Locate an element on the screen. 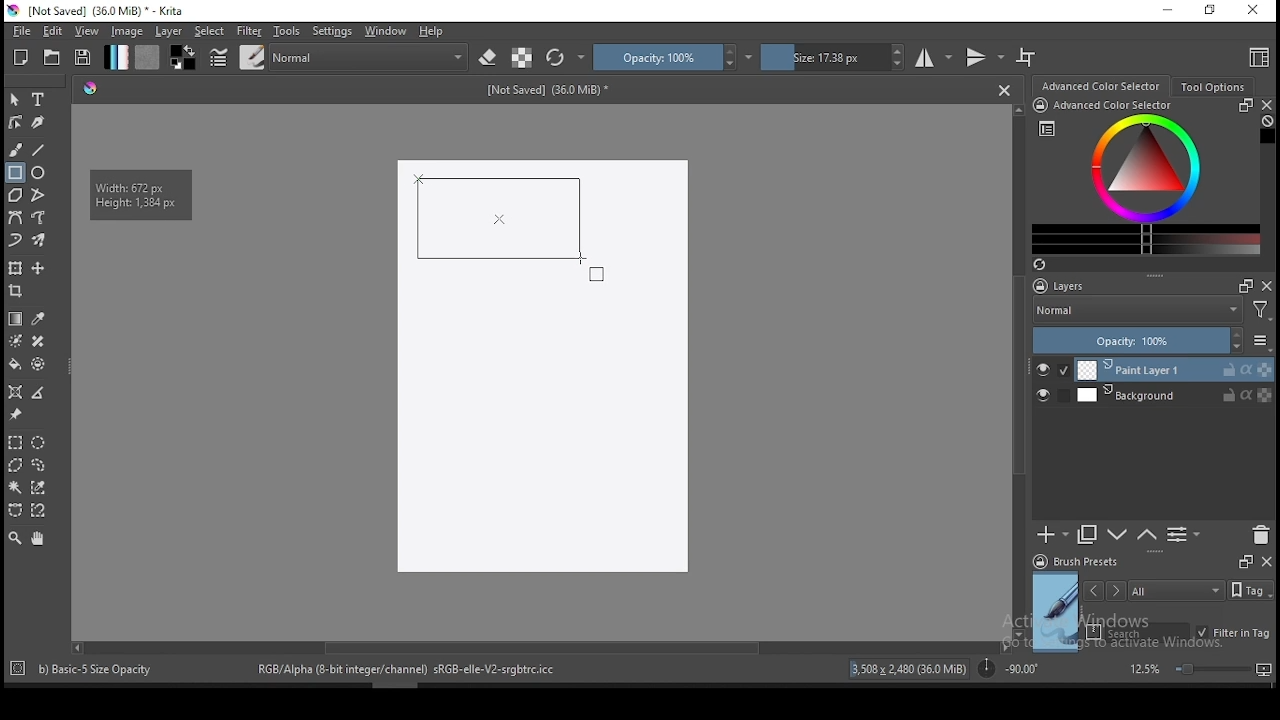 The width and height of the screenshot is (1280, 720). calligraphy is located at coordinates (39, 121).